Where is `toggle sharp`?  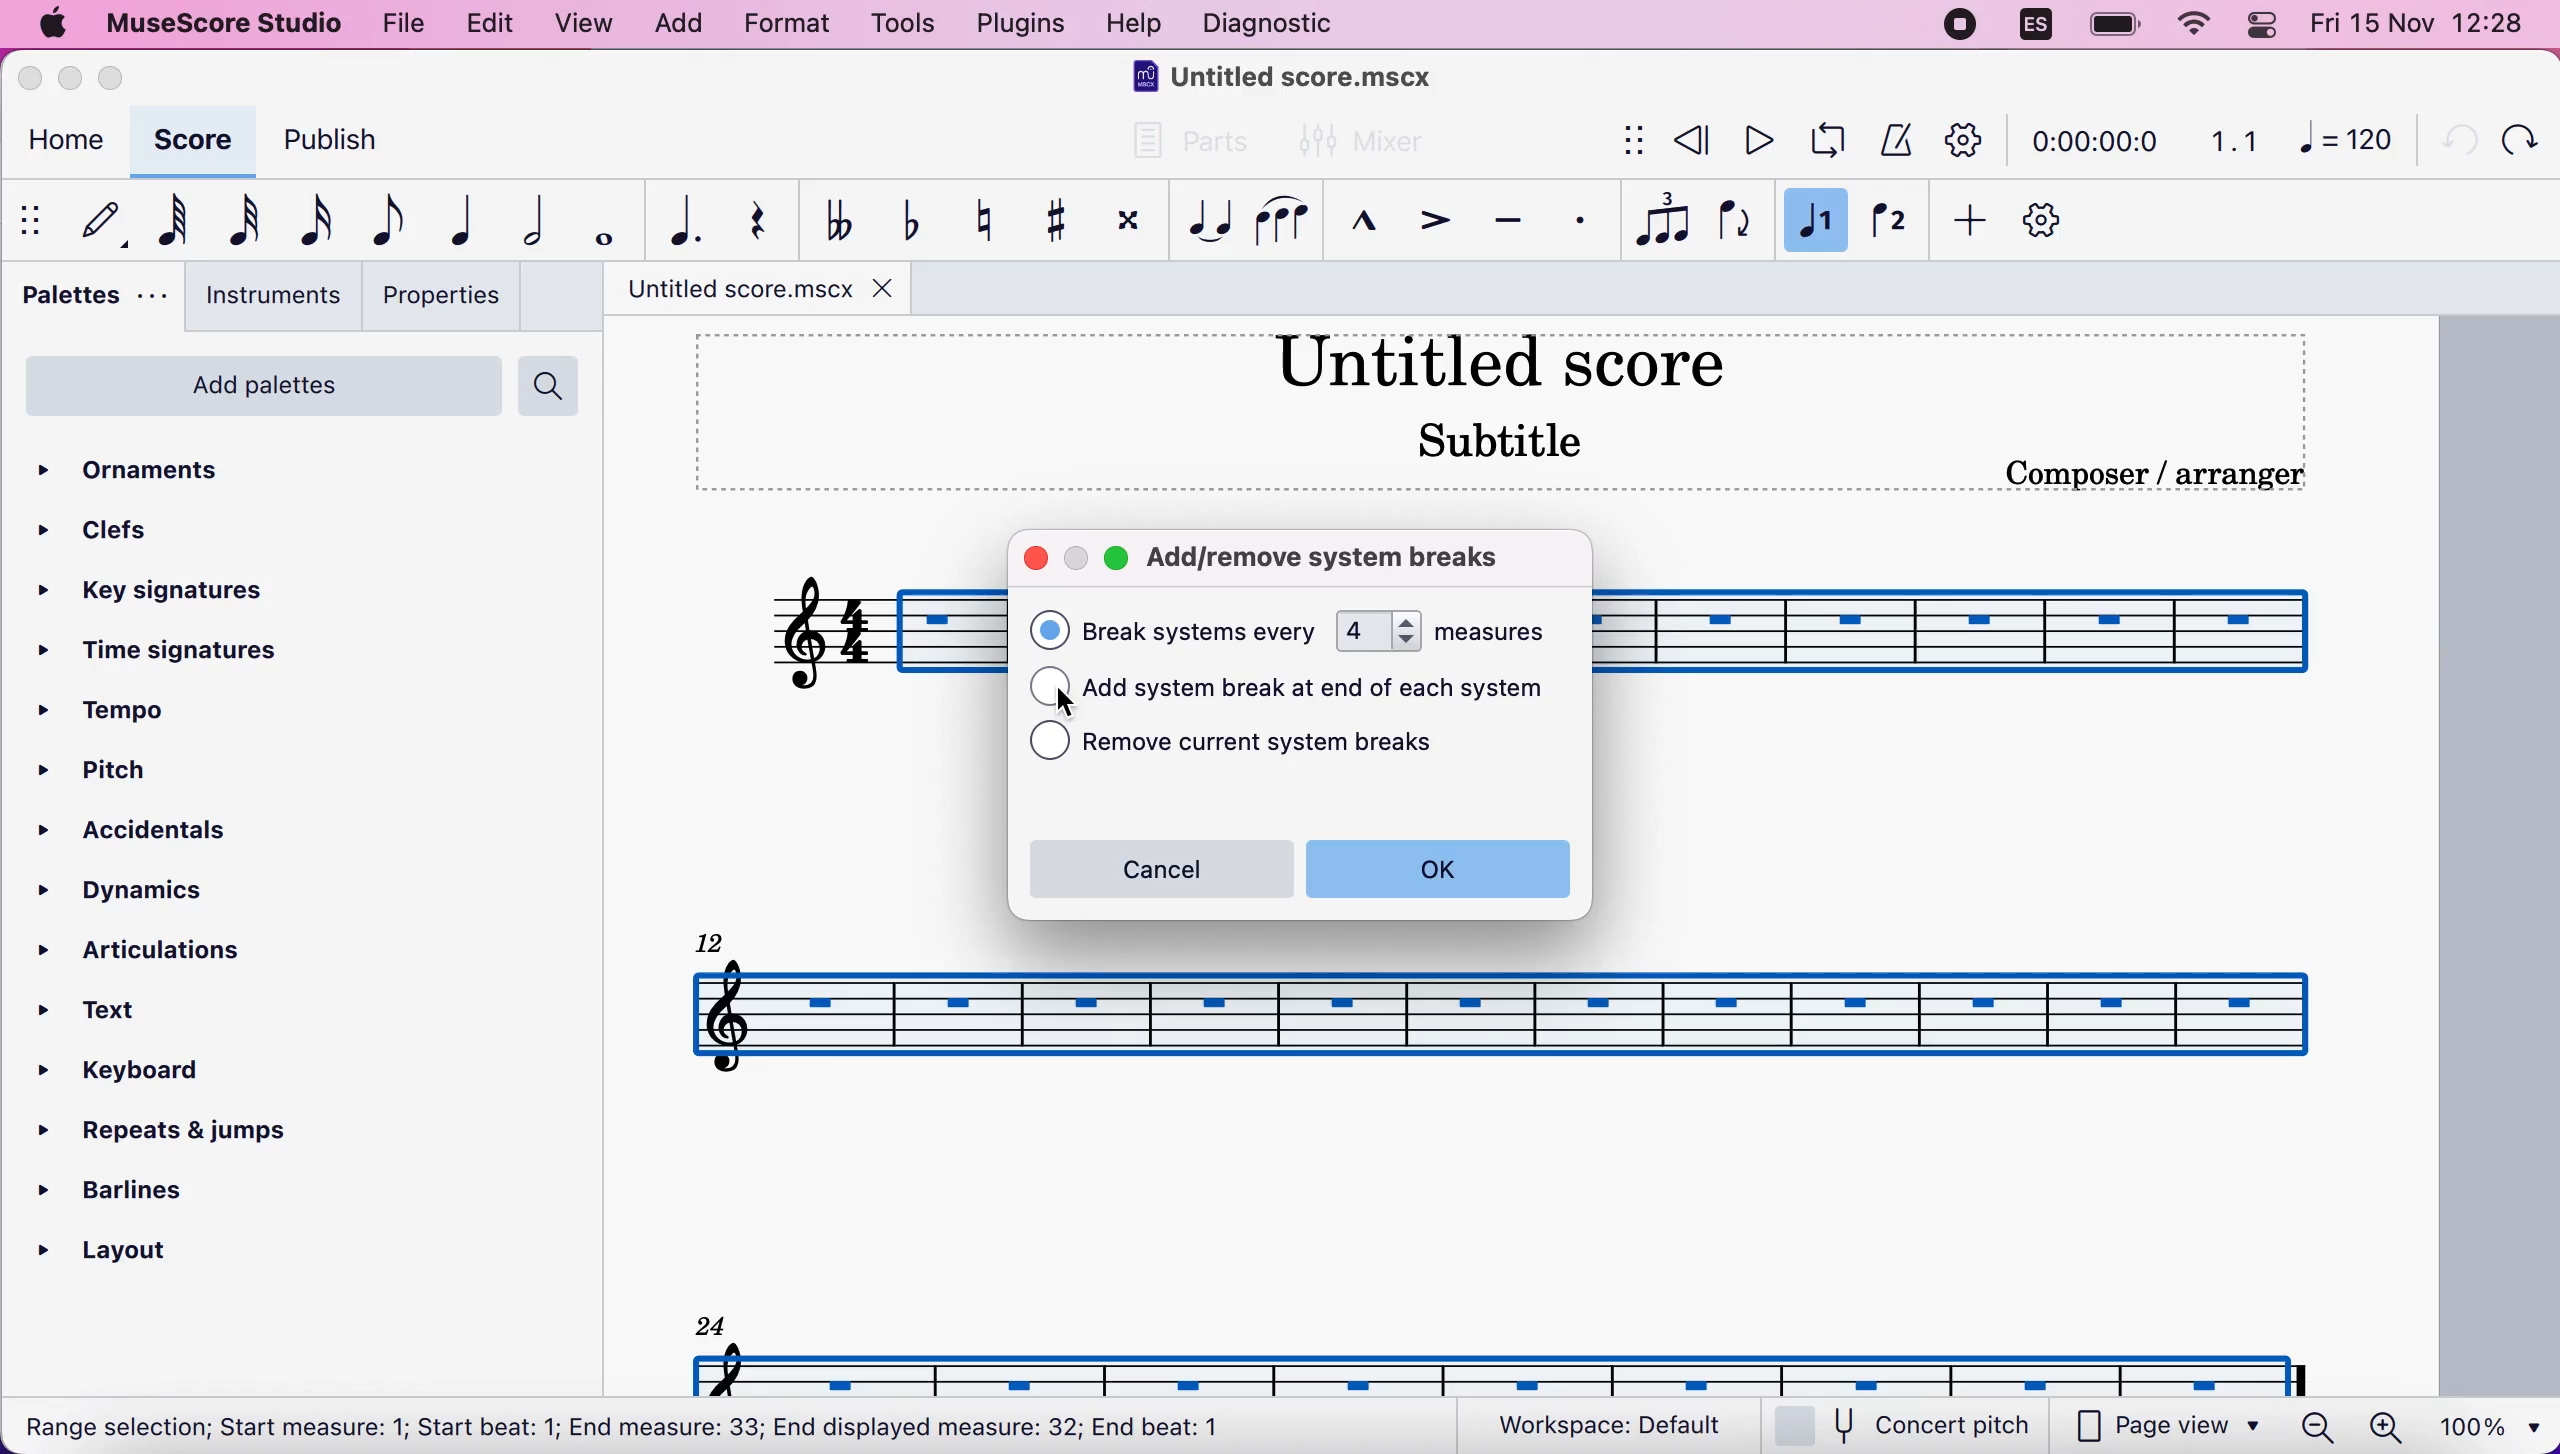 toggle sharp is located at coordinates (1053, 222).